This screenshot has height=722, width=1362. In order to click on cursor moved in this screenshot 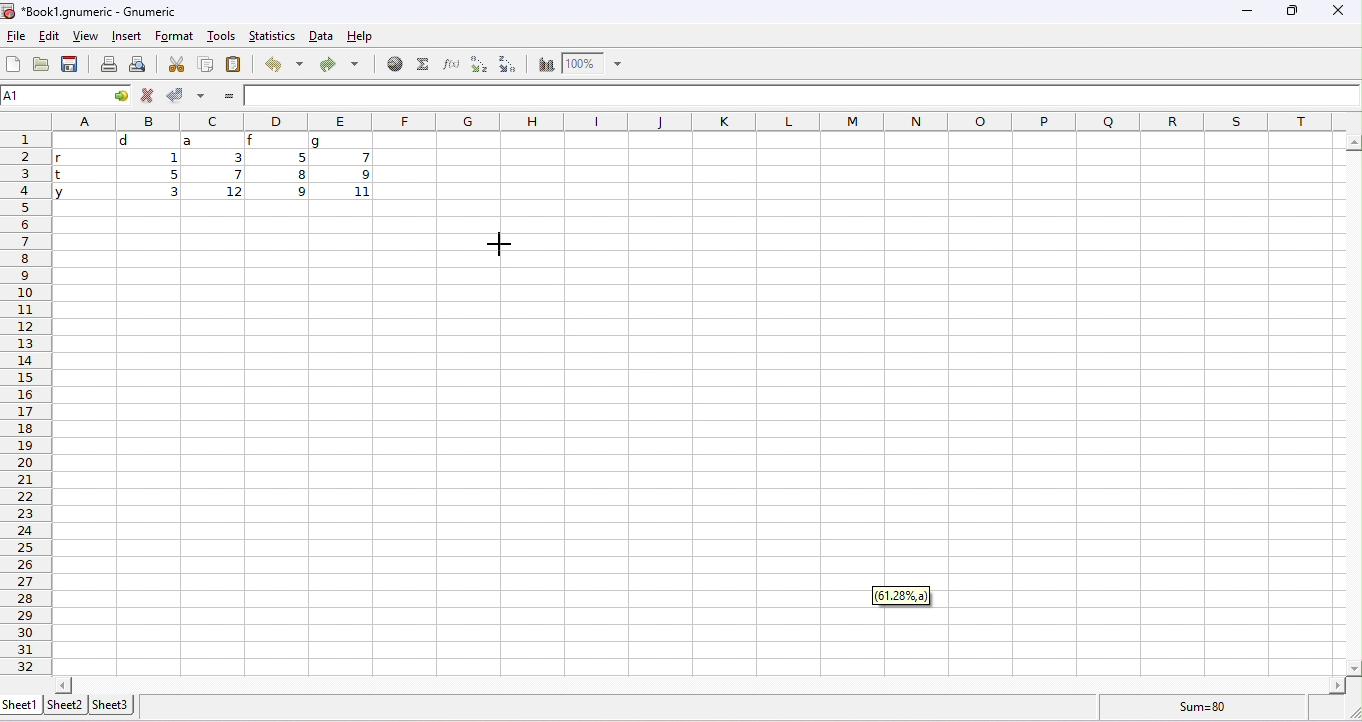, I will do `click(499, 242)`.